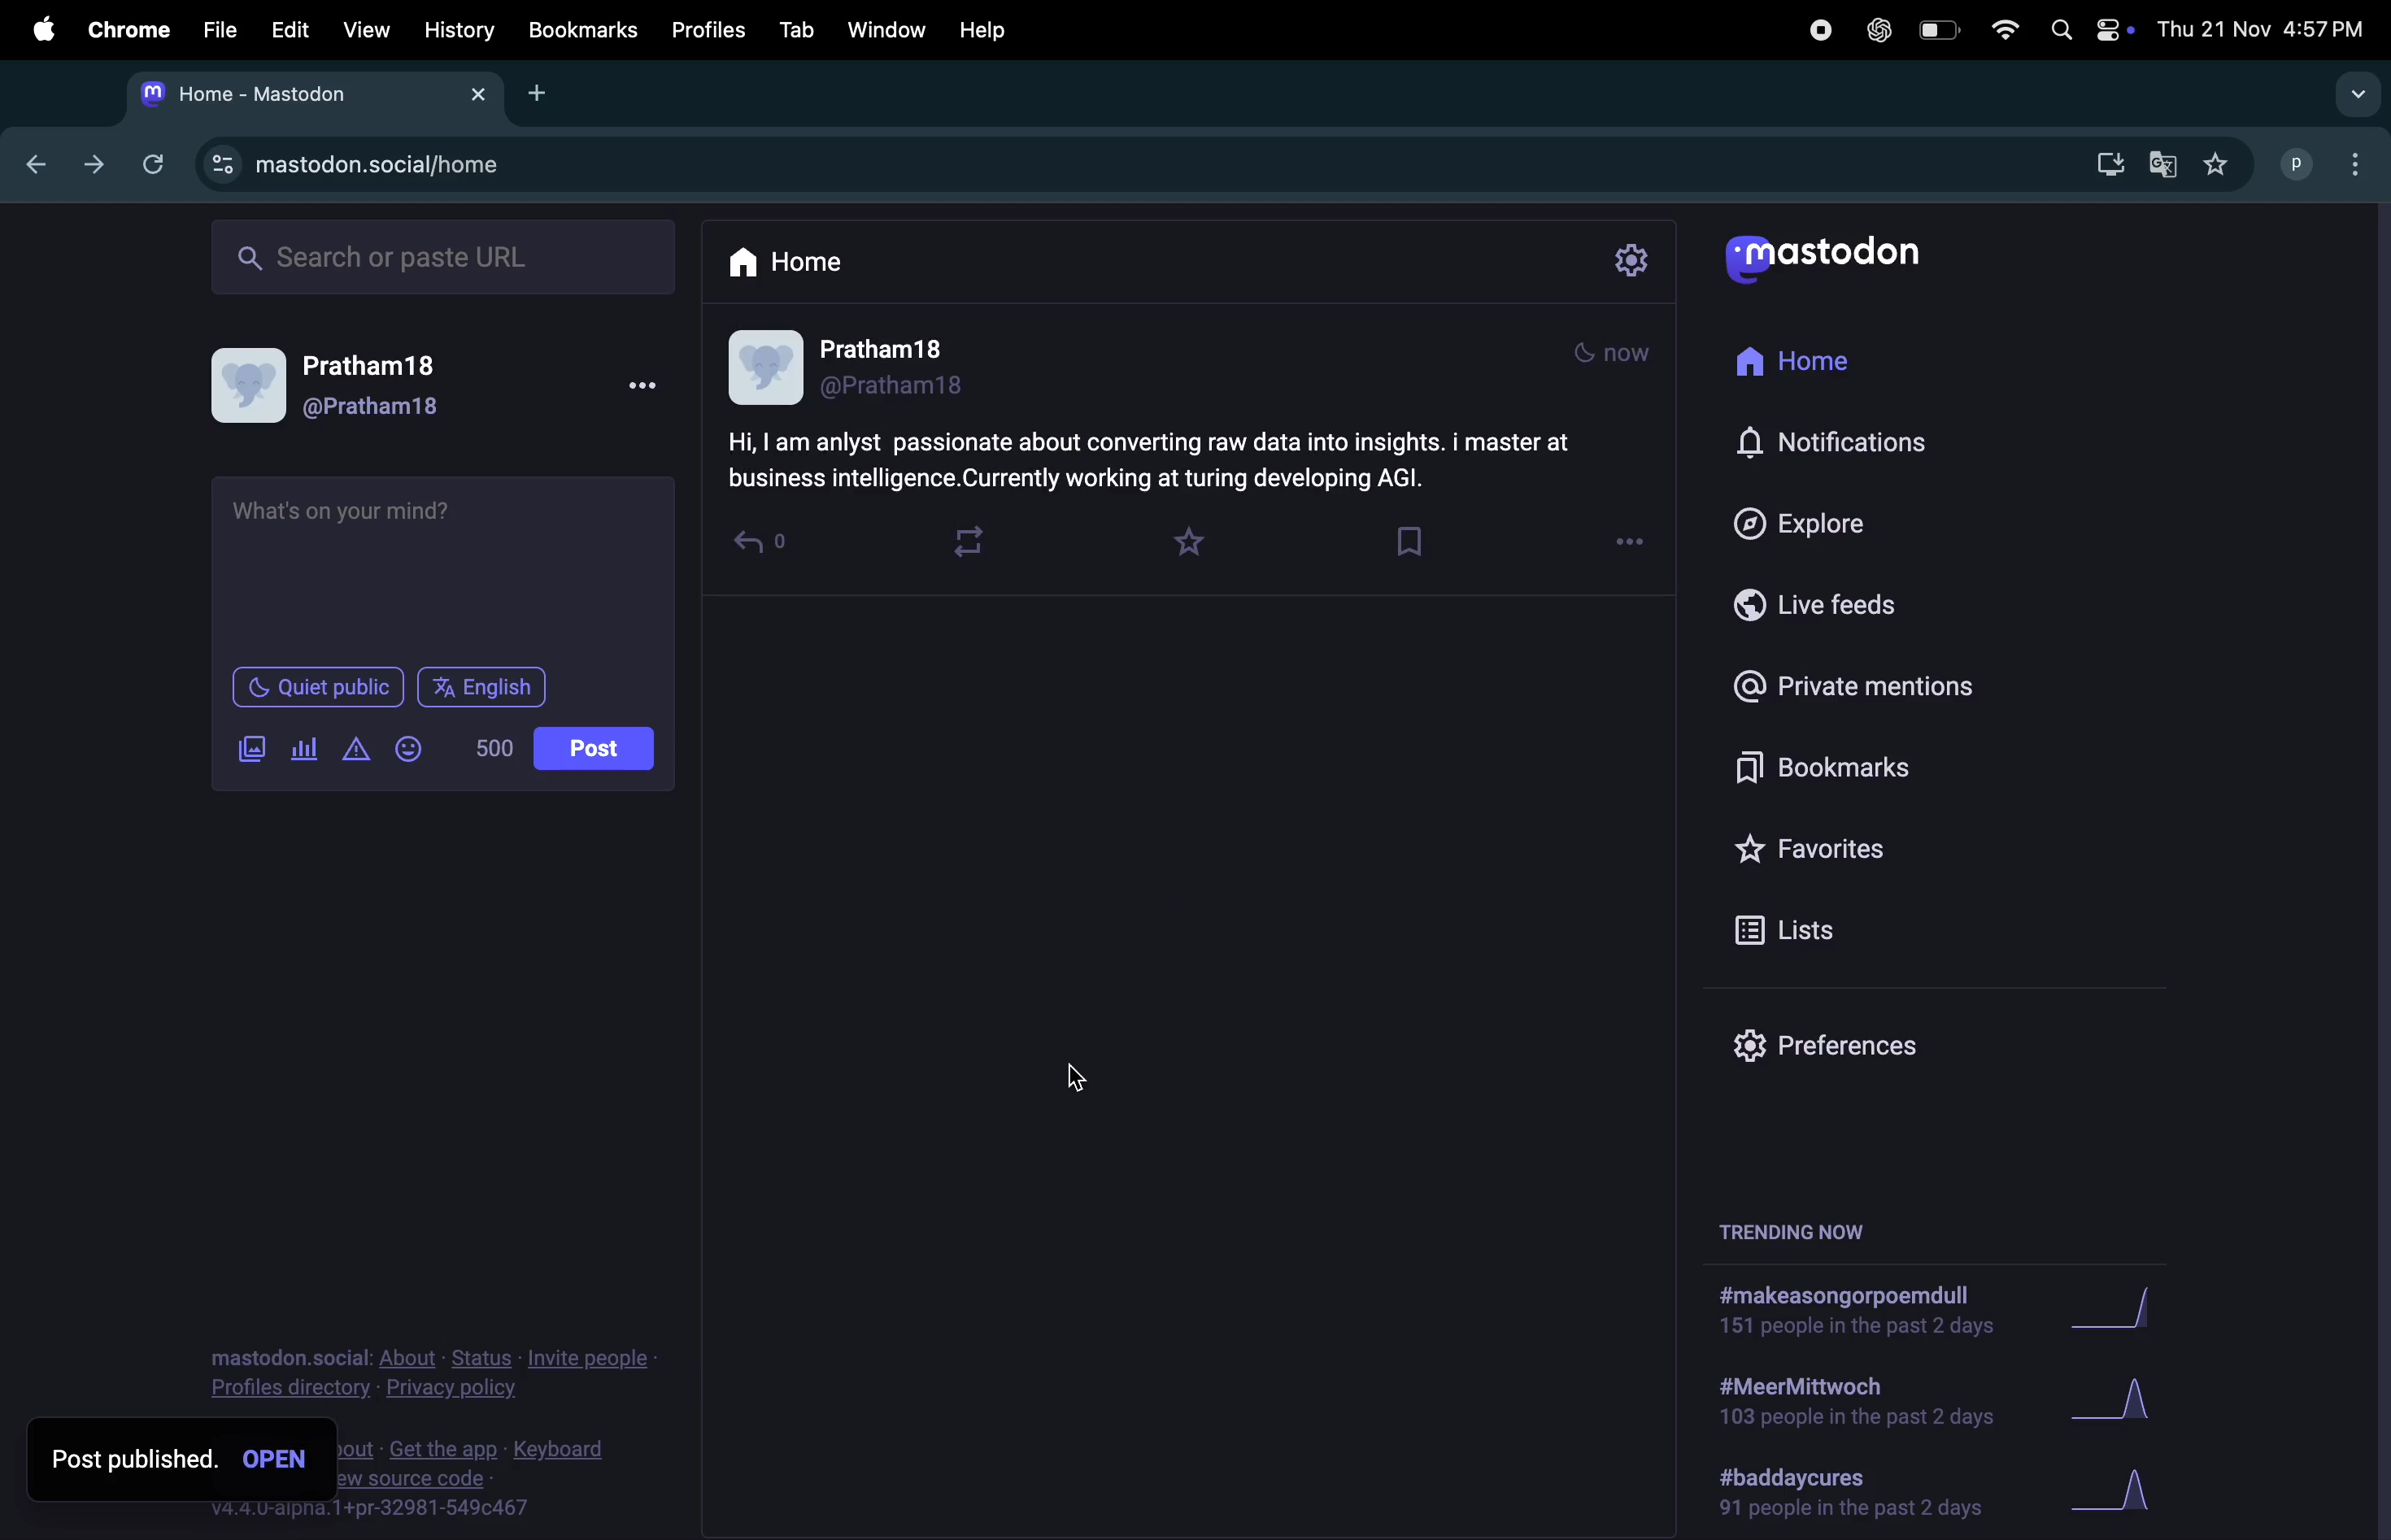 The height and width of the screenshot is (1540, 2391). I want to click on bookmark, so click(1419, 542).